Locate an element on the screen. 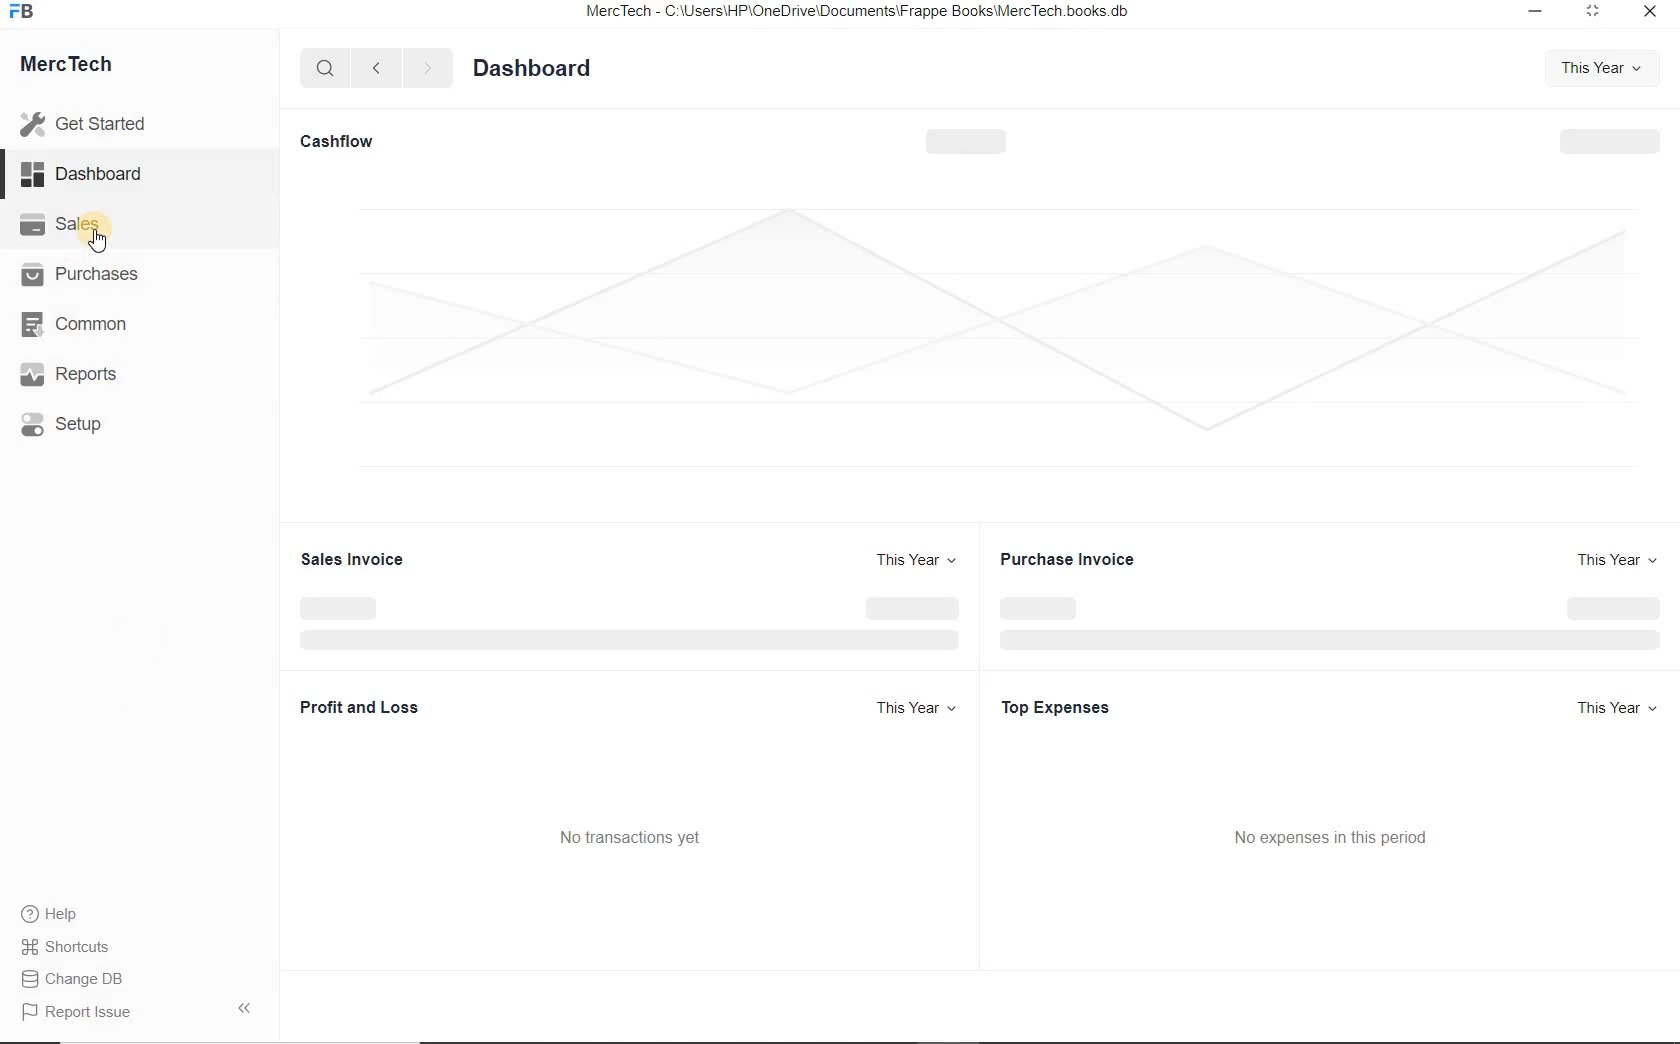 Image resolution: width=1680 pixels, height=1044 pixels. Cashflow is located at coordinates (348, 141).